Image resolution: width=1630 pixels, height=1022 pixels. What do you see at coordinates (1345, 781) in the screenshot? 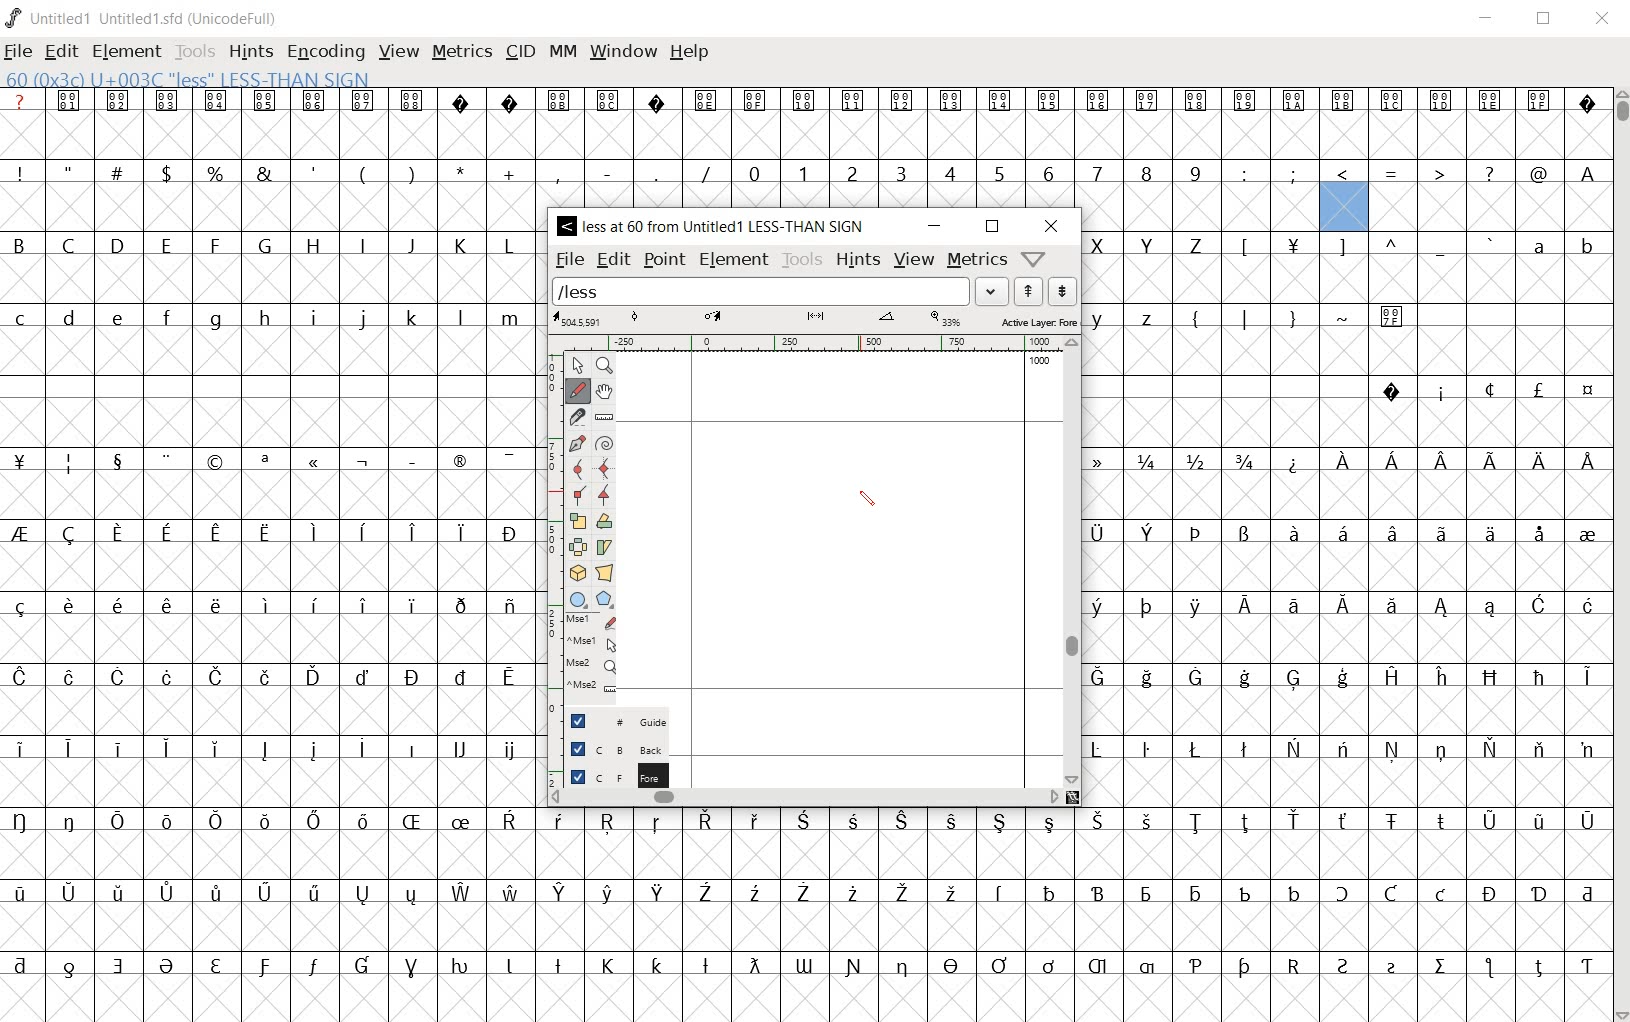
I see `empty cells` at bounding box center [1345, 781].